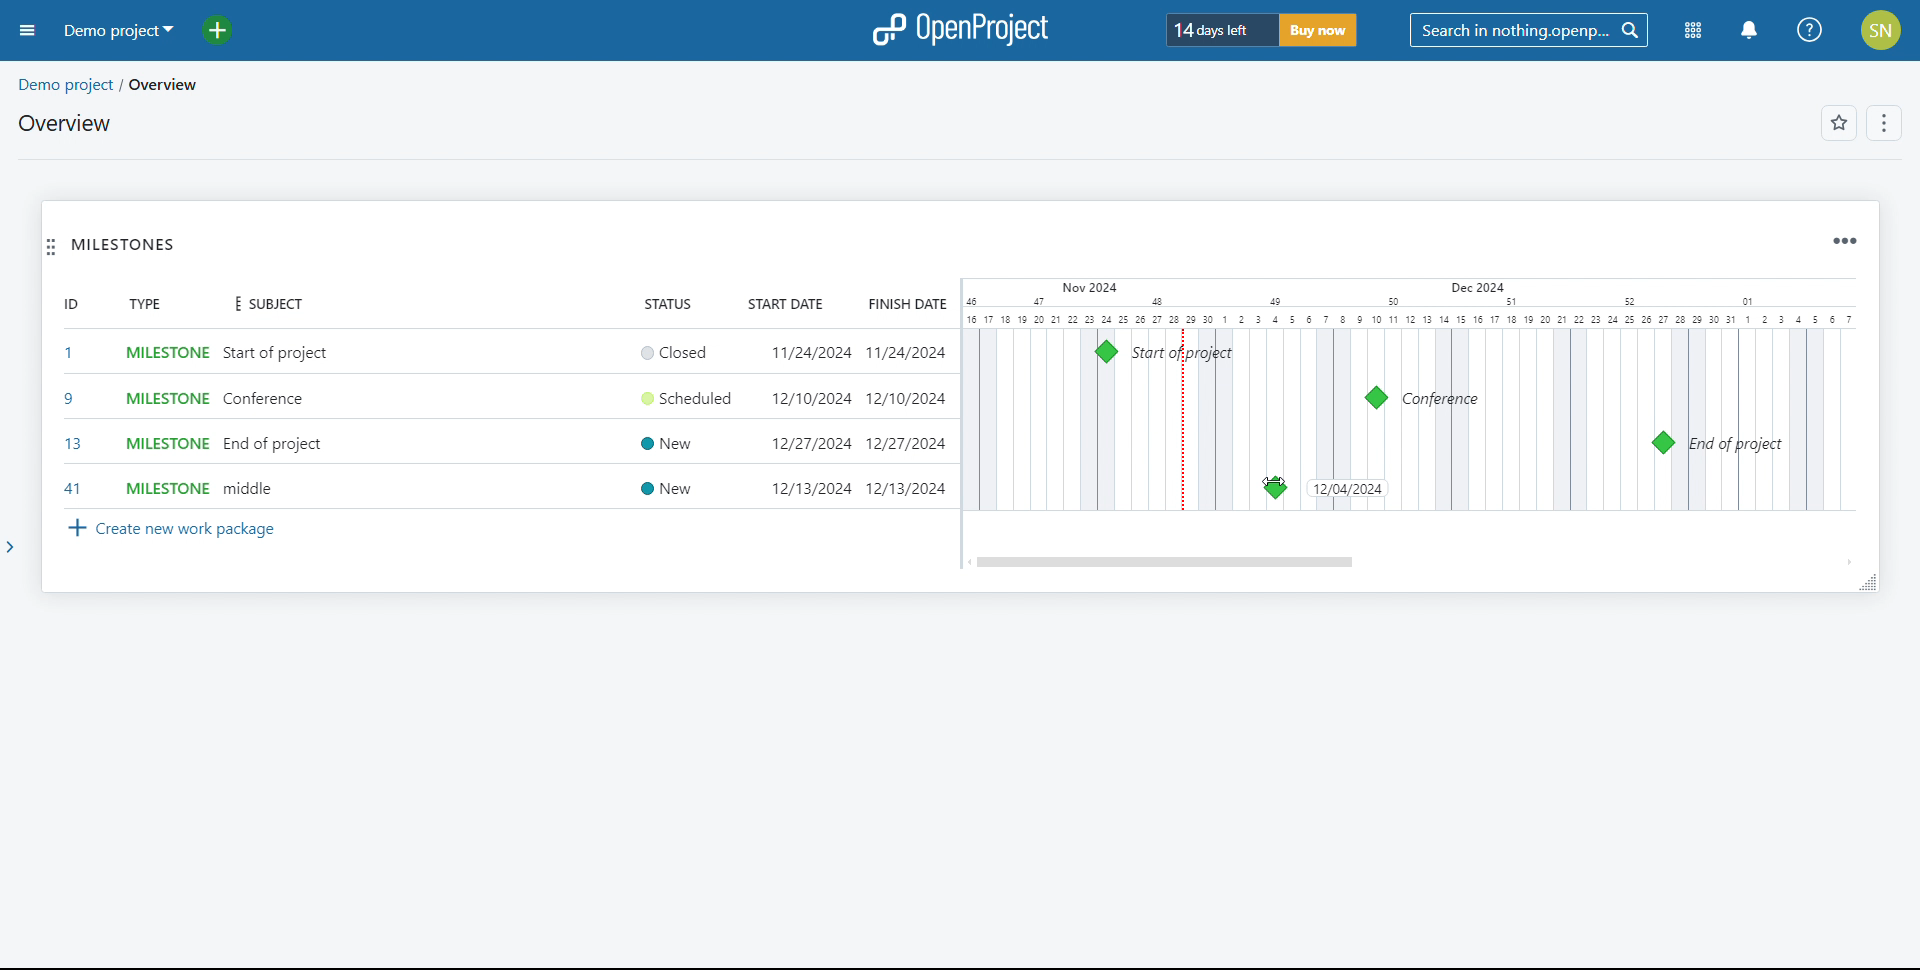 The width and height of the screenshot is (1920, 970). What do you see at coordinates (144, 303) in the screenshot?
I see `type` at bounding box center [144, 303].